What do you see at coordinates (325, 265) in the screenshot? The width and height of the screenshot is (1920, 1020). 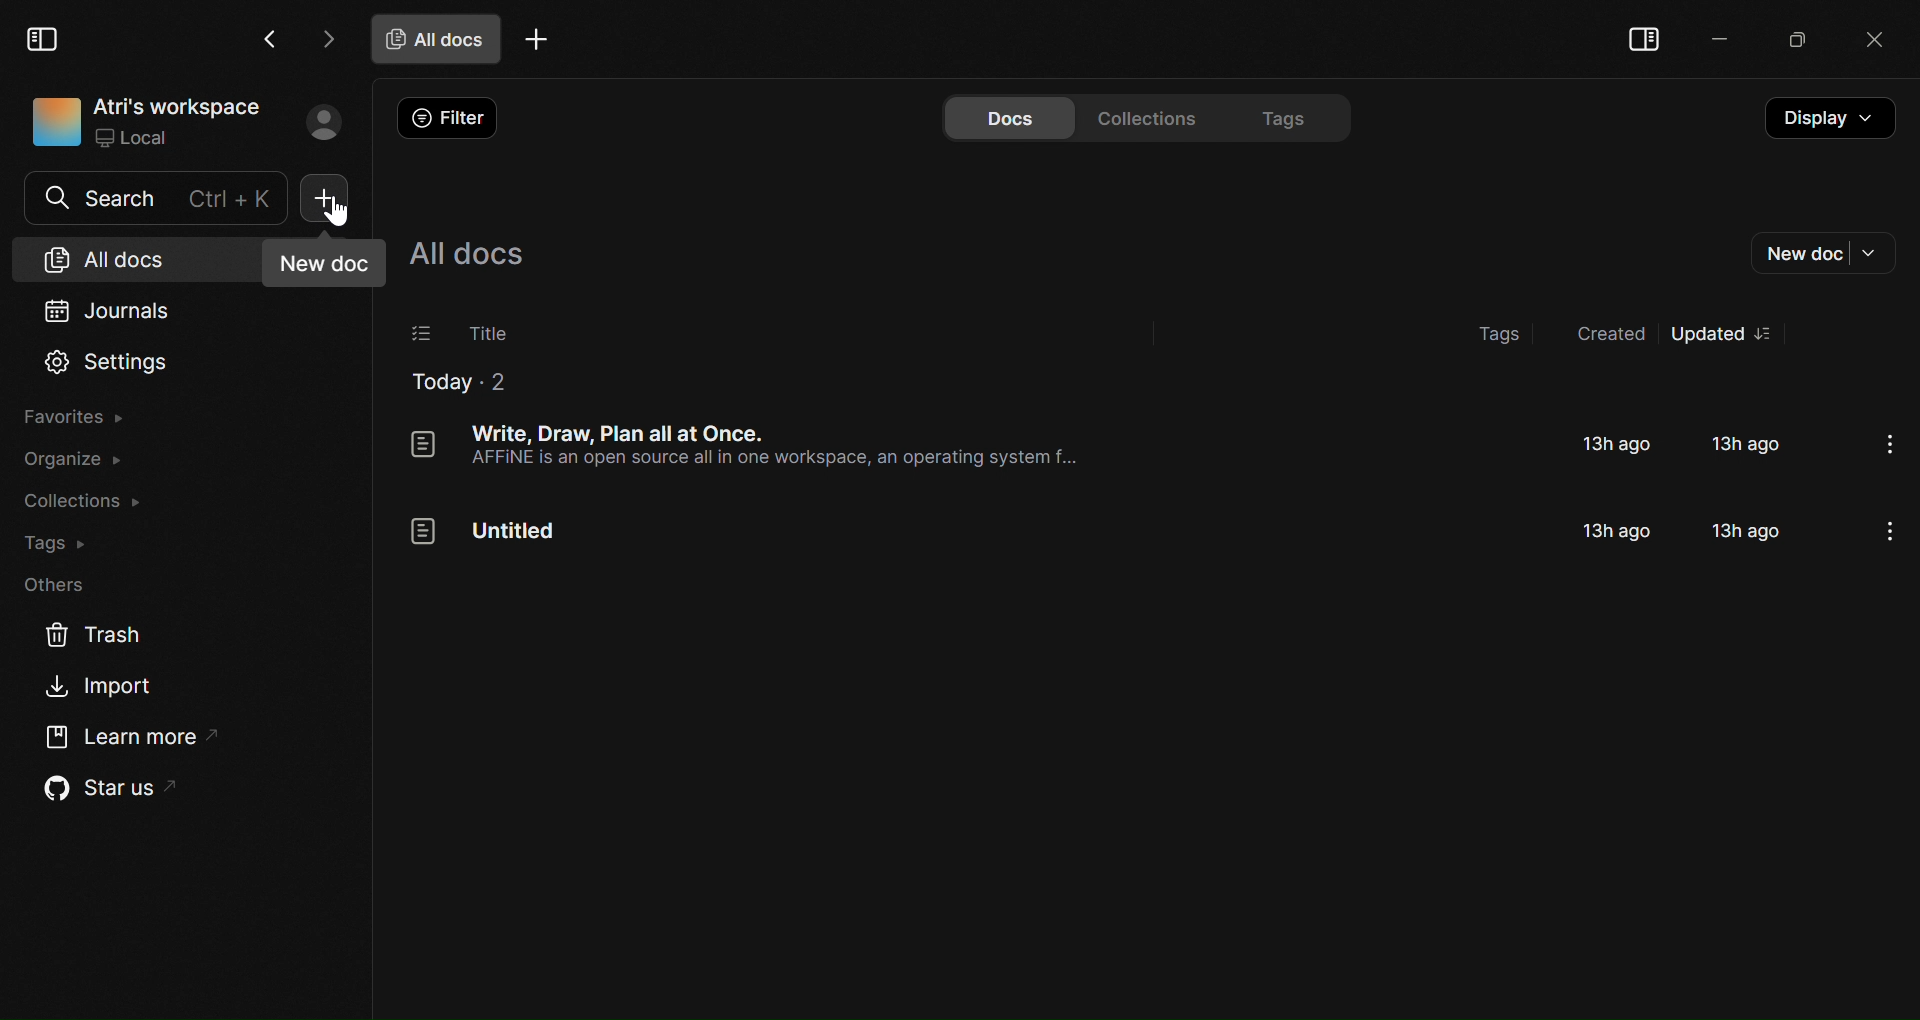 I see `New doc` at bounding box center [325, 265].